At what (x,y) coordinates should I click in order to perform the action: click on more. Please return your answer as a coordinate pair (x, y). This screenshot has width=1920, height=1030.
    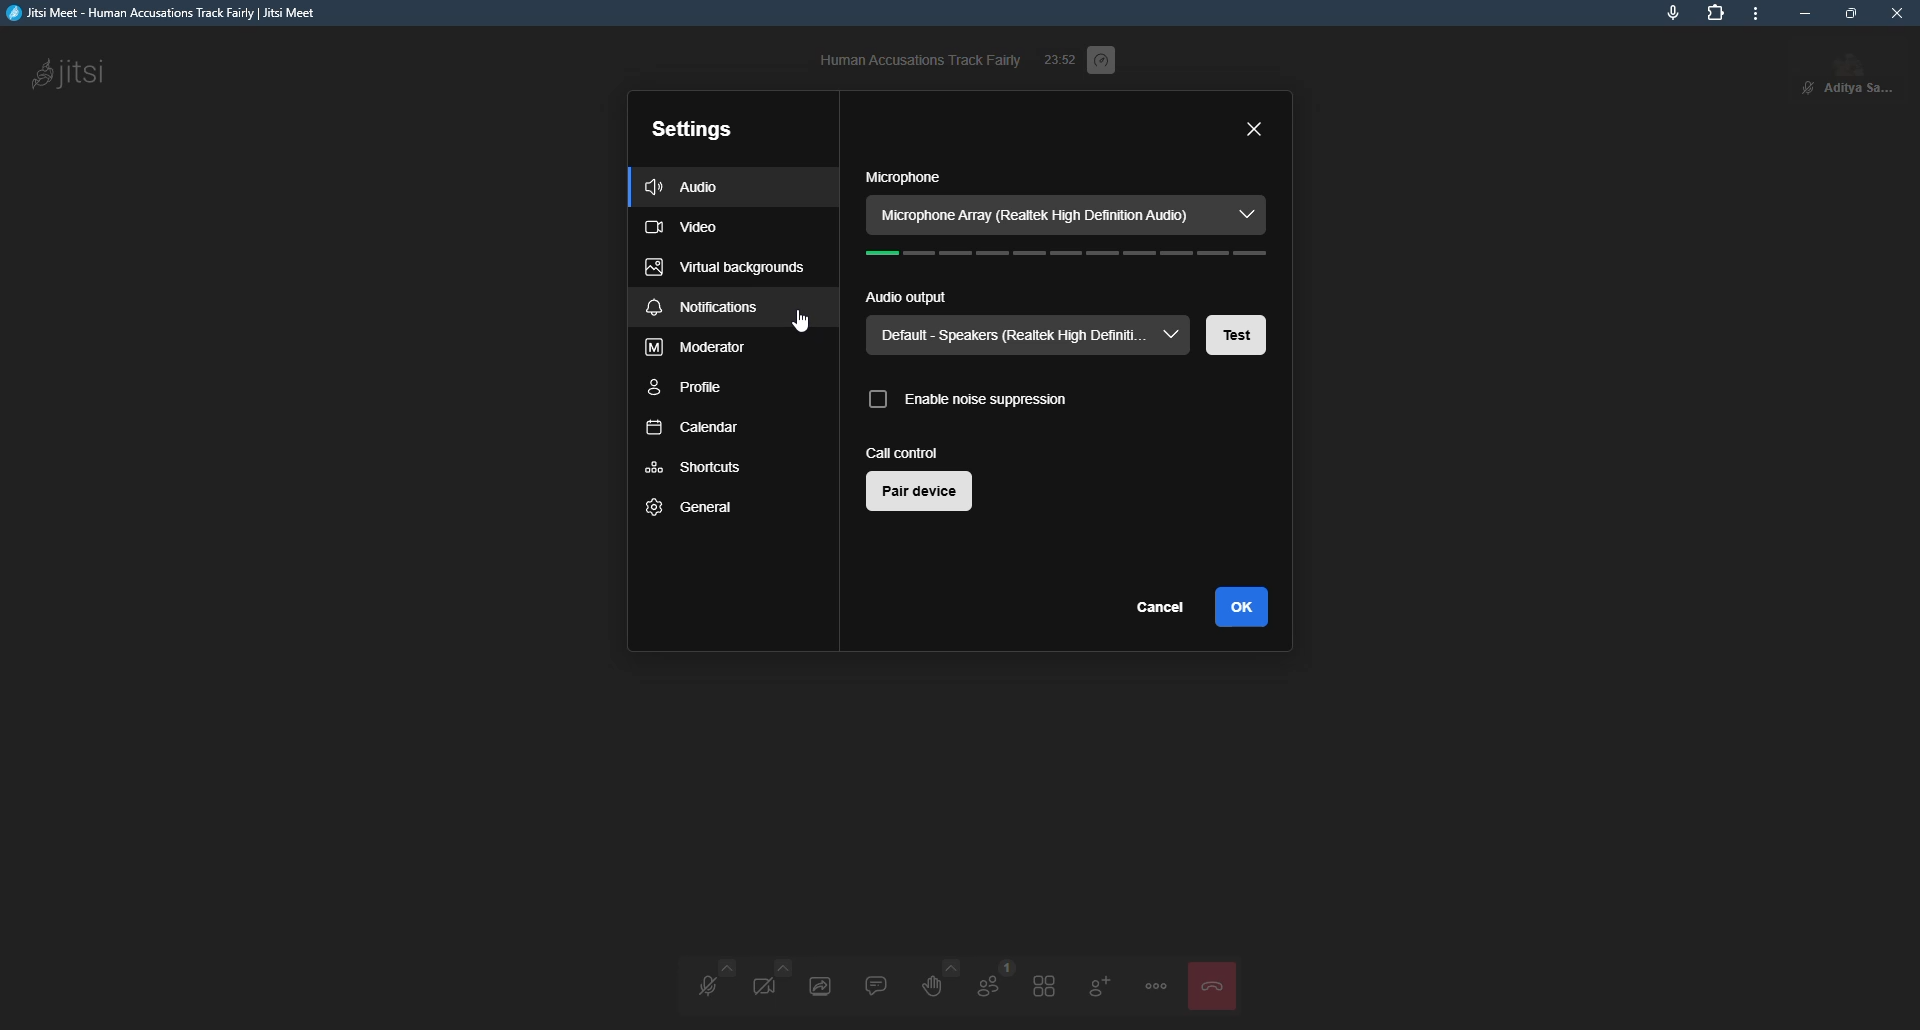
    Looking at the image, I should click on (1759, 13).